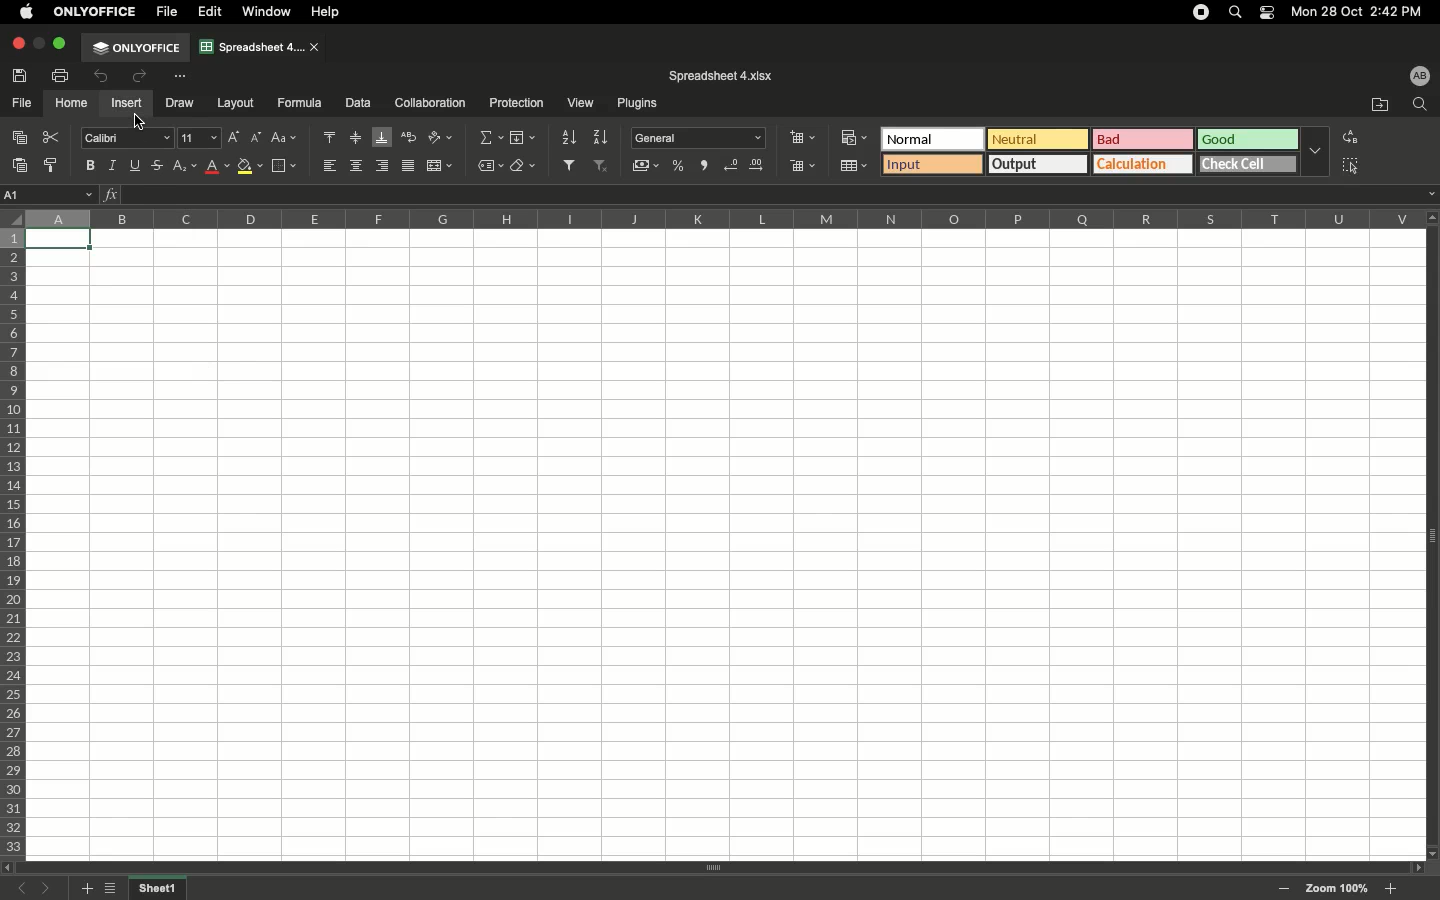  Describe the element at coordinates (160, 889) in the screenshot. I see `Sheet name` at that location.